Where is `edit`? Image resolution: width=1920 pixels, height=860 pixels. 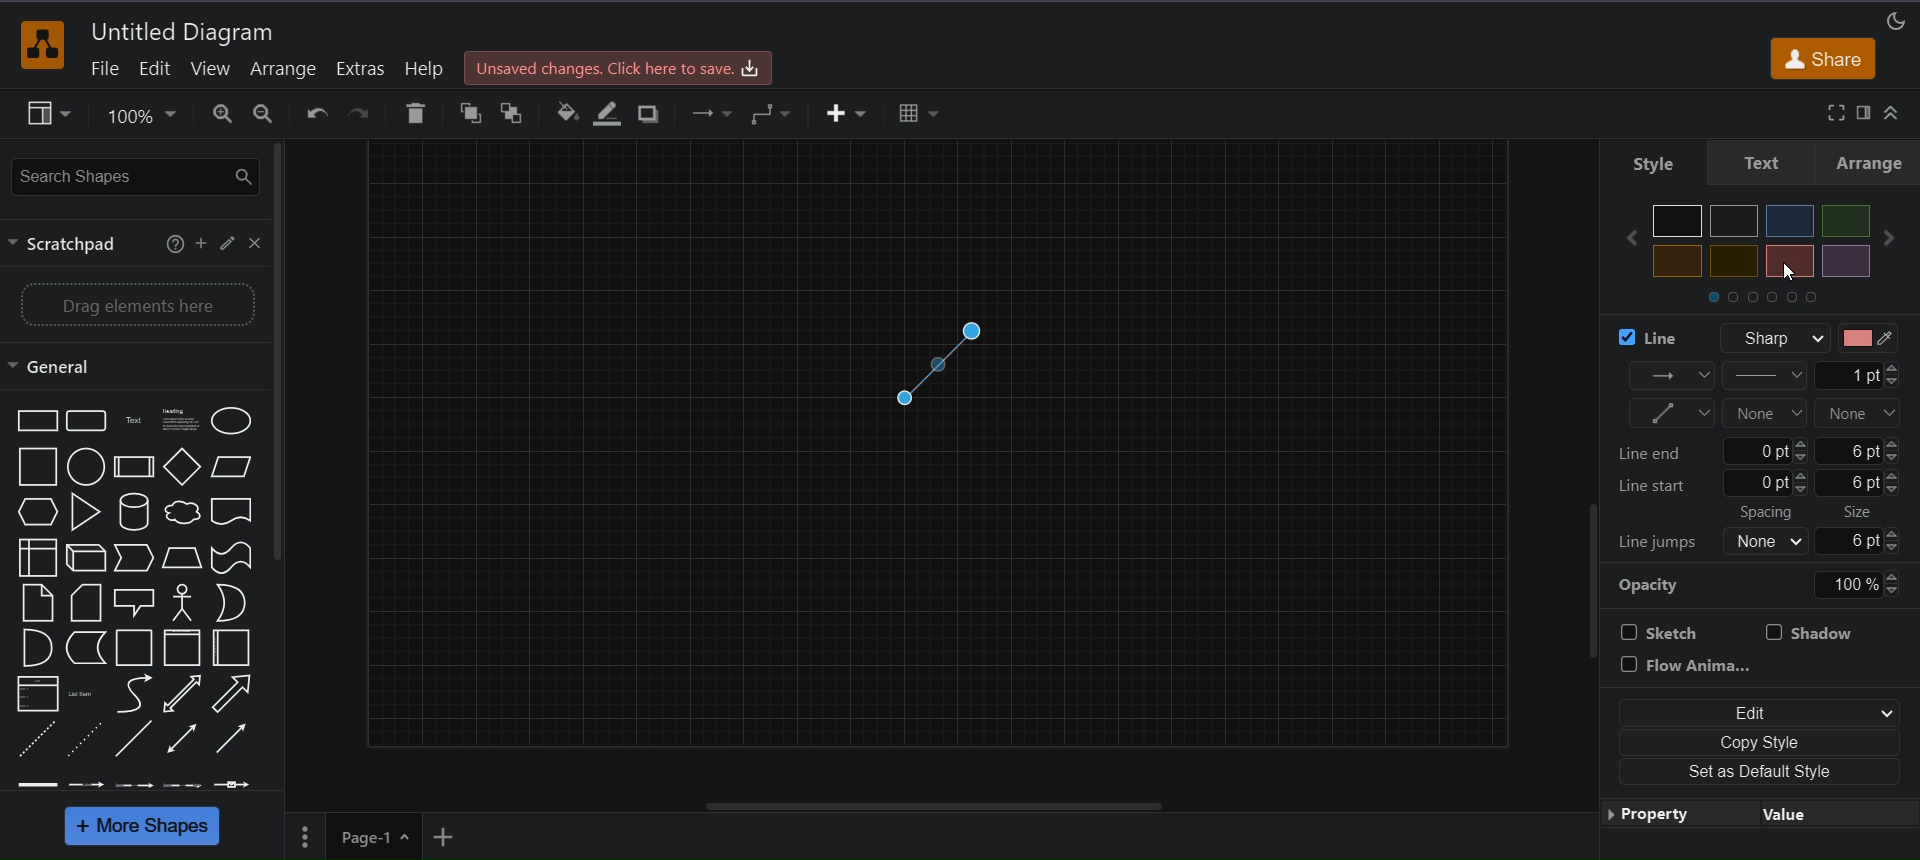
edit is located at coordinates (154, 71).